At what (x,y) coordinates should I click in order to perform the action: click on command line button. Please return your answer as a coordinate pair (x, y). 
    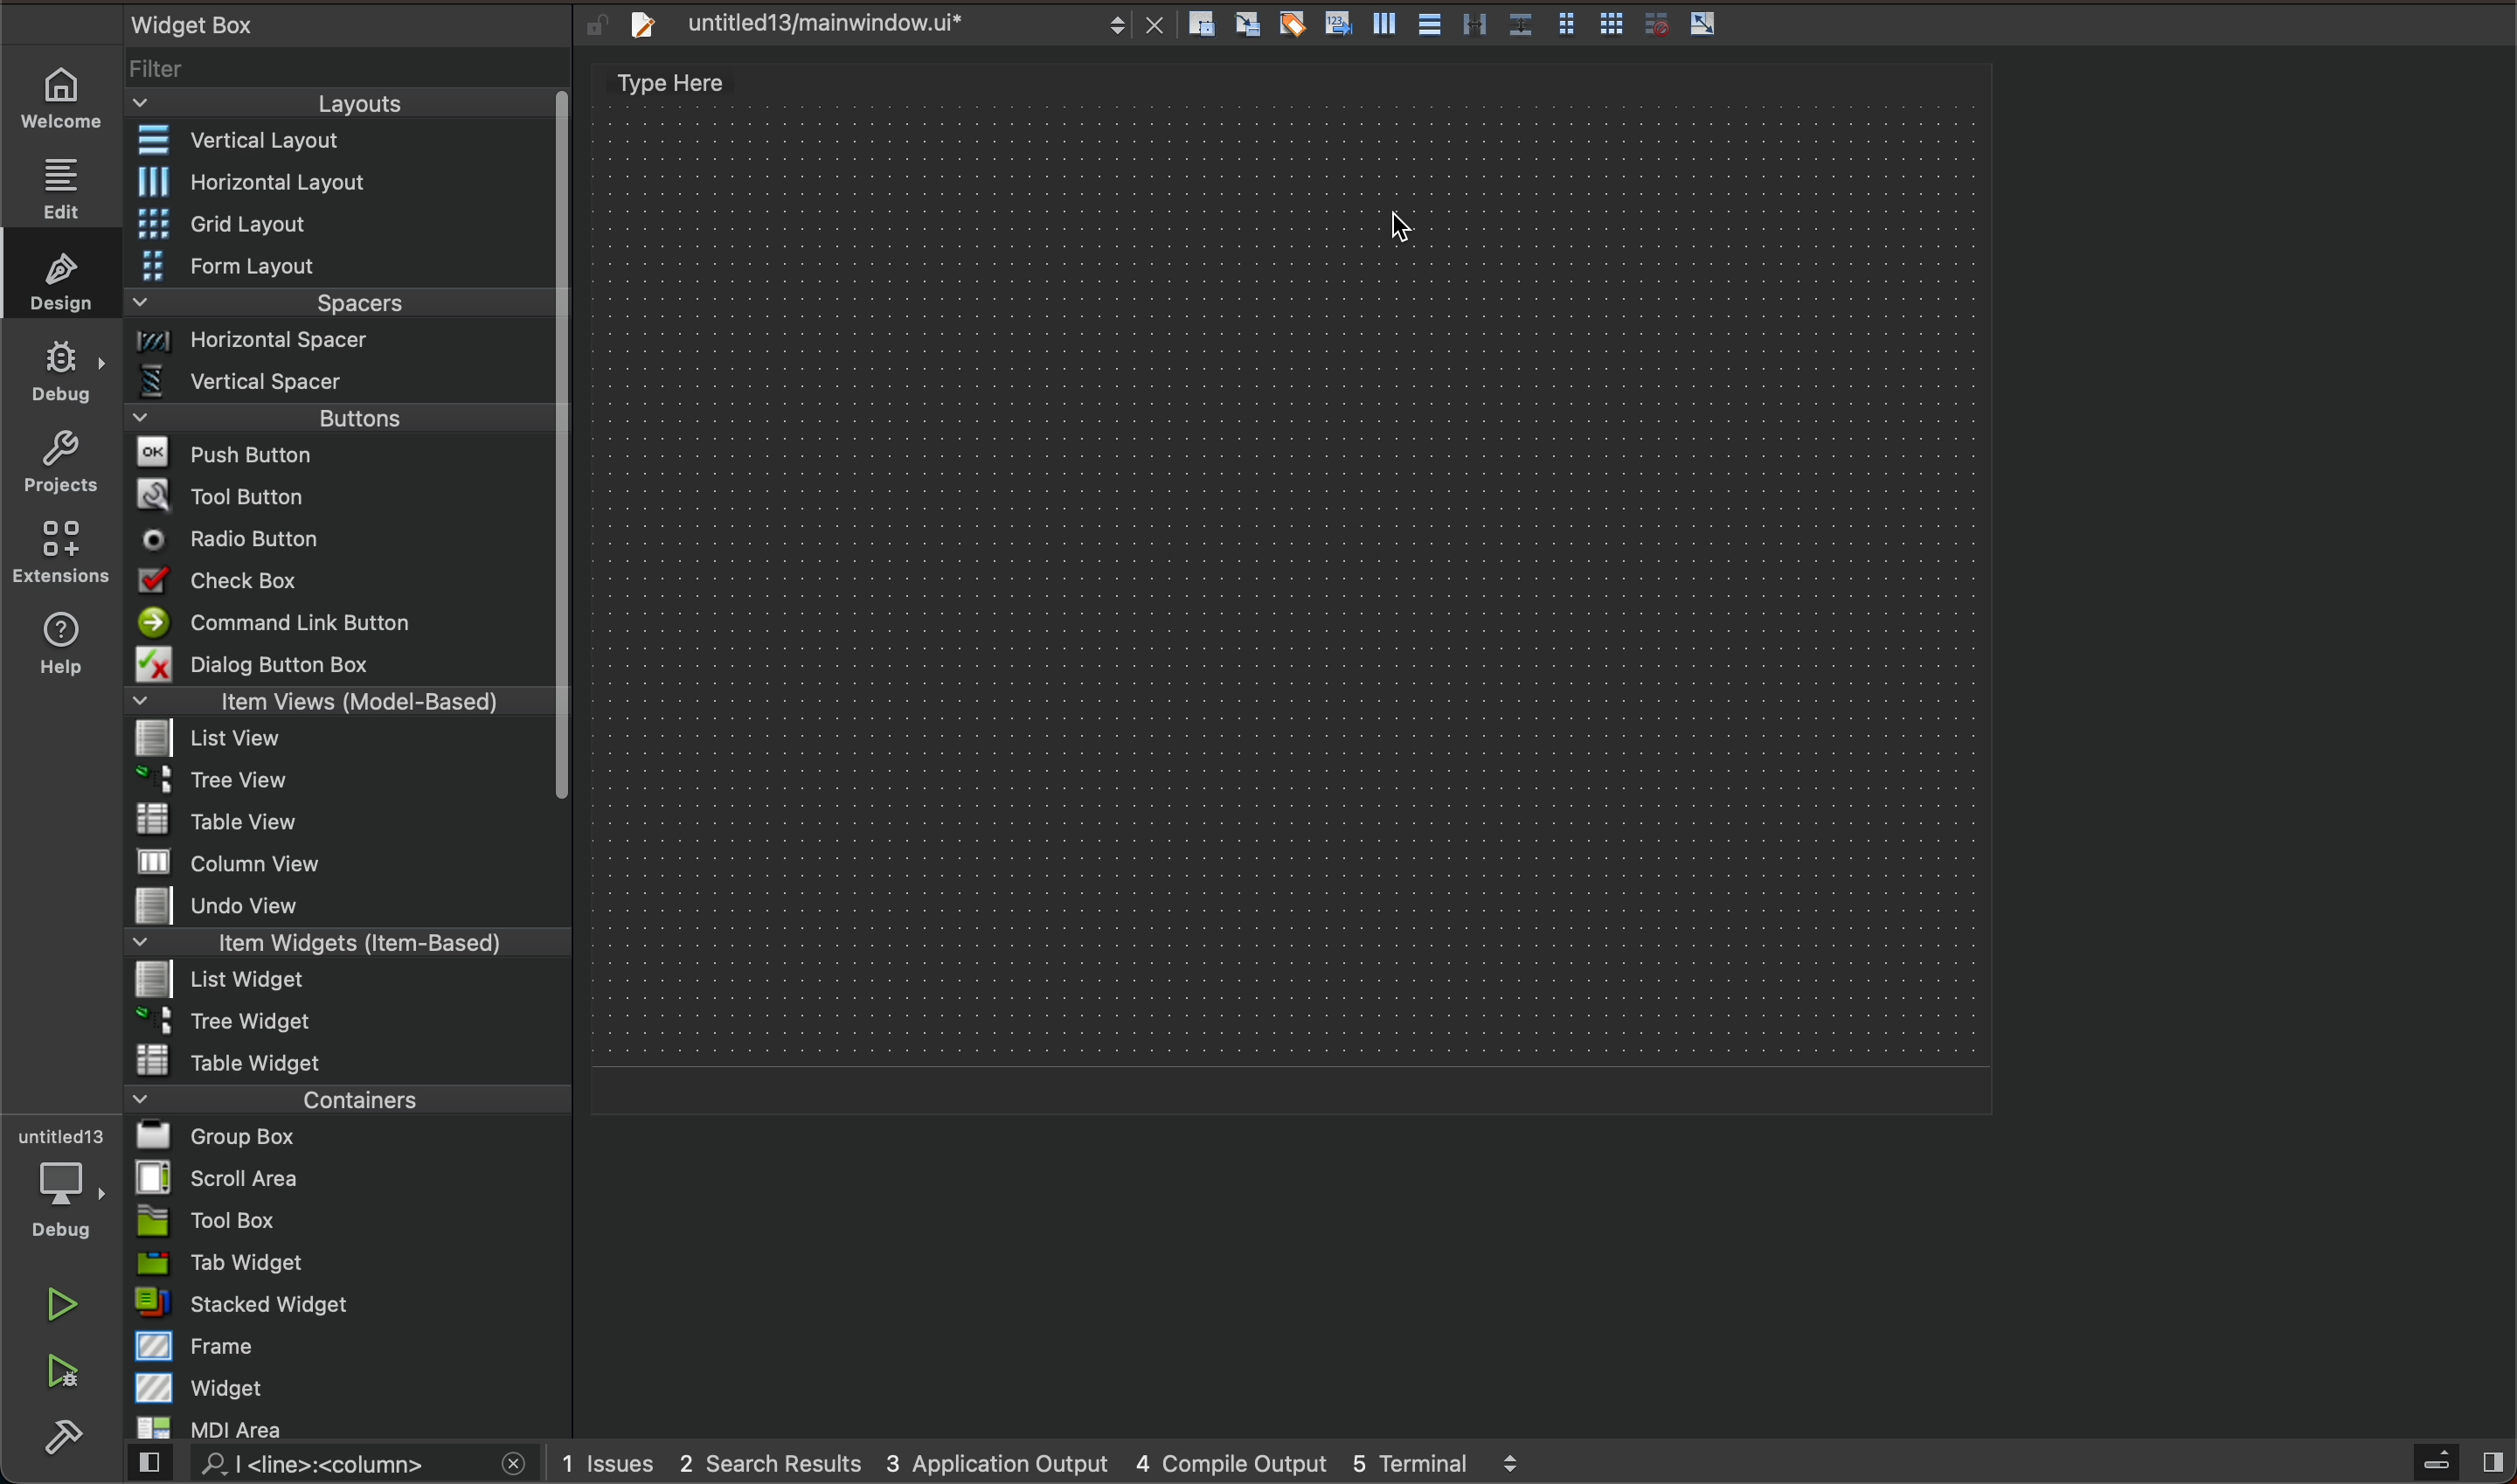
    Looking at the image, I should click on (338, 621).